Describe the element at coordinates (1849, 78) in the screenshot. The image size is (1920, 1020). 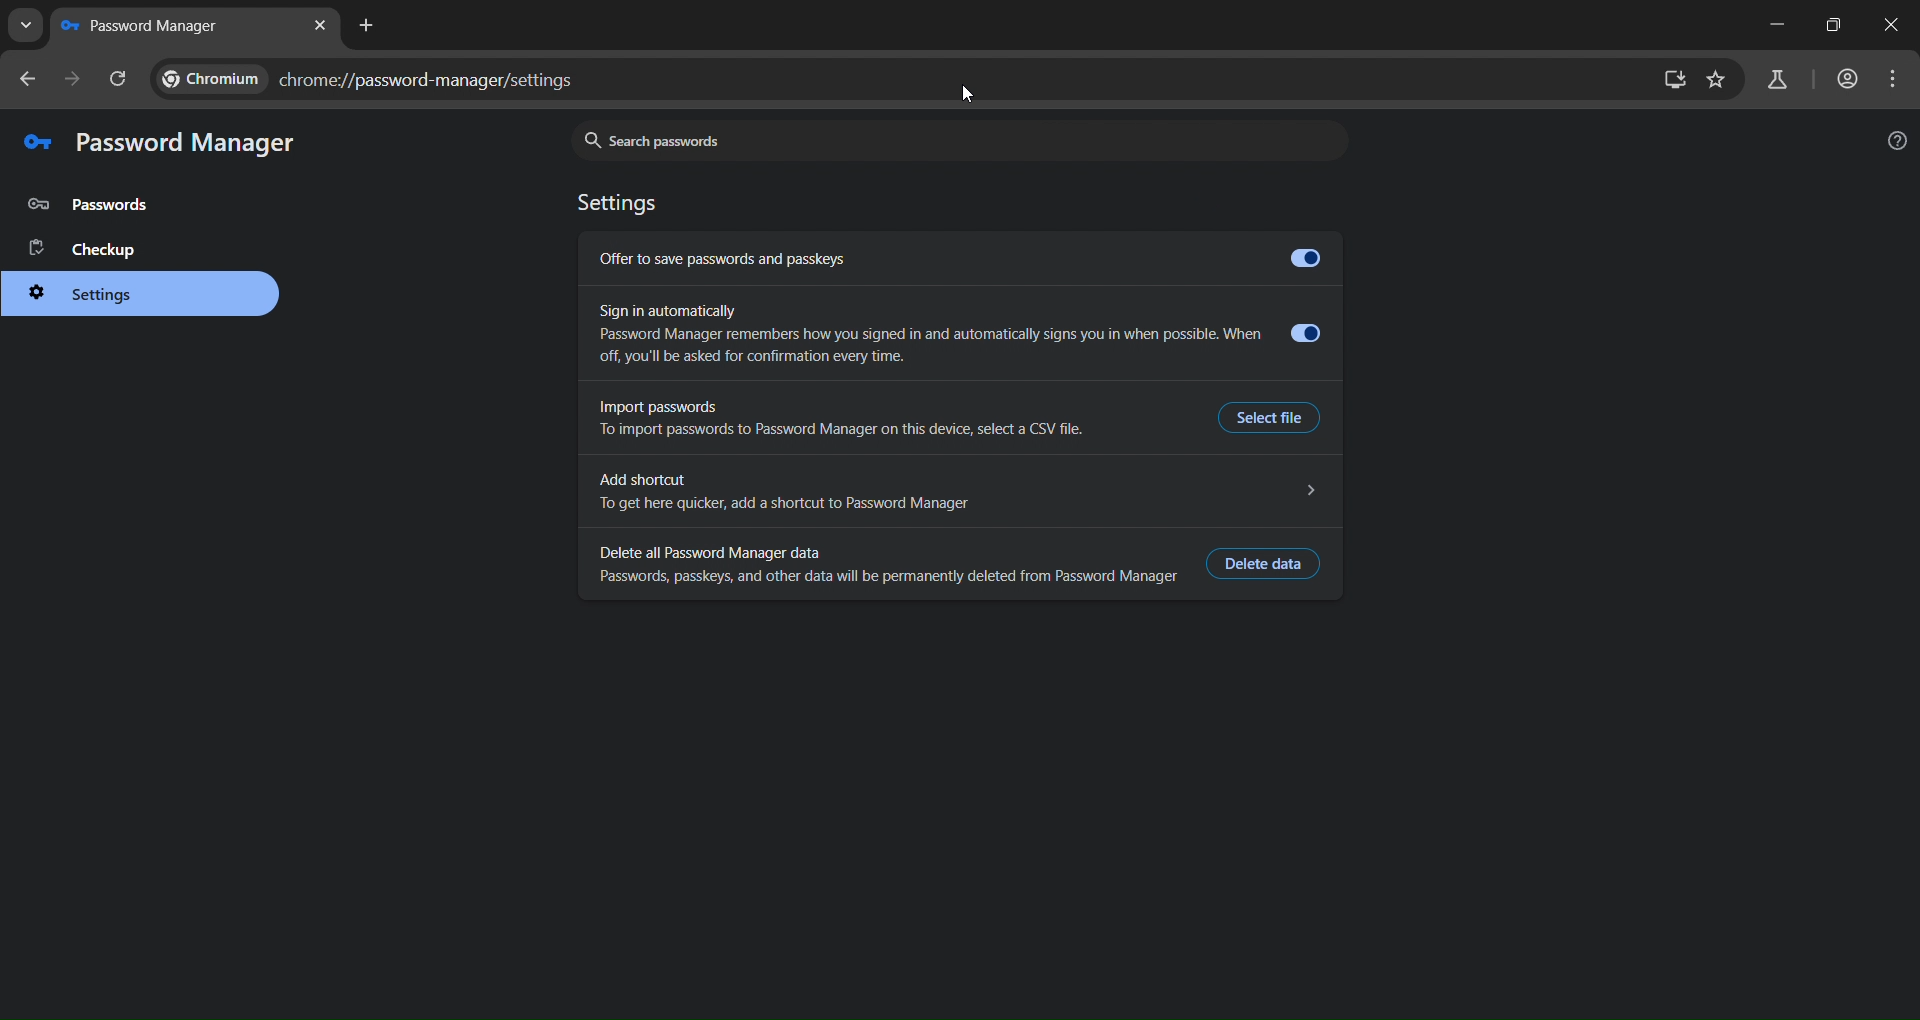
I see `accounts` at that location.